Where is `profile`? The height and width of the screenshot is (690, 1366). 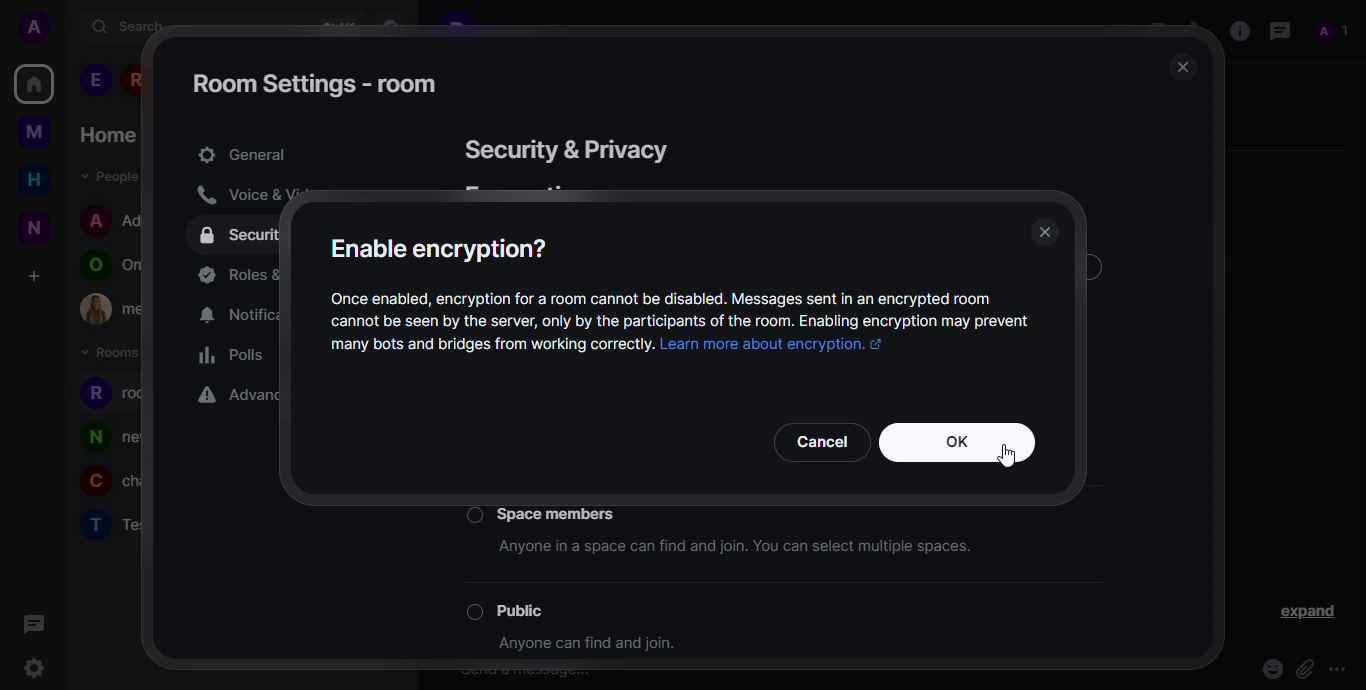
profile is located at coordinates (94, 393).